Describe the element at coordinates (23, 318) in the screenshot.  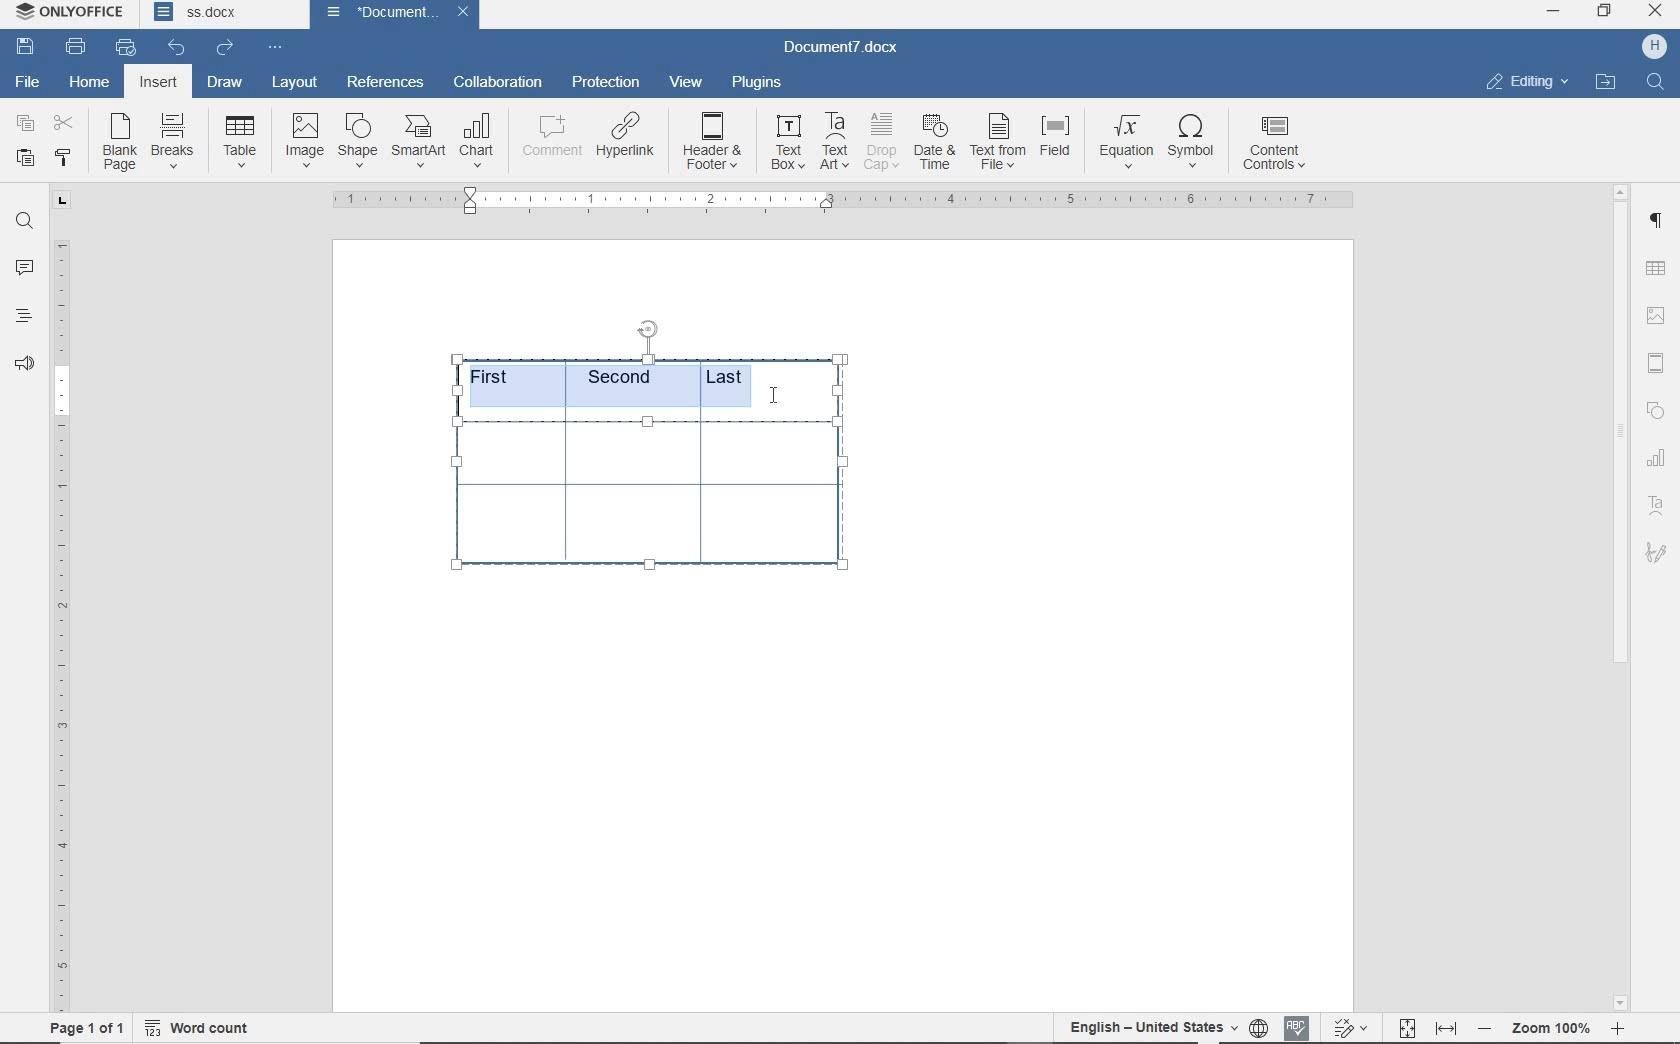
I see `headings` at that location.